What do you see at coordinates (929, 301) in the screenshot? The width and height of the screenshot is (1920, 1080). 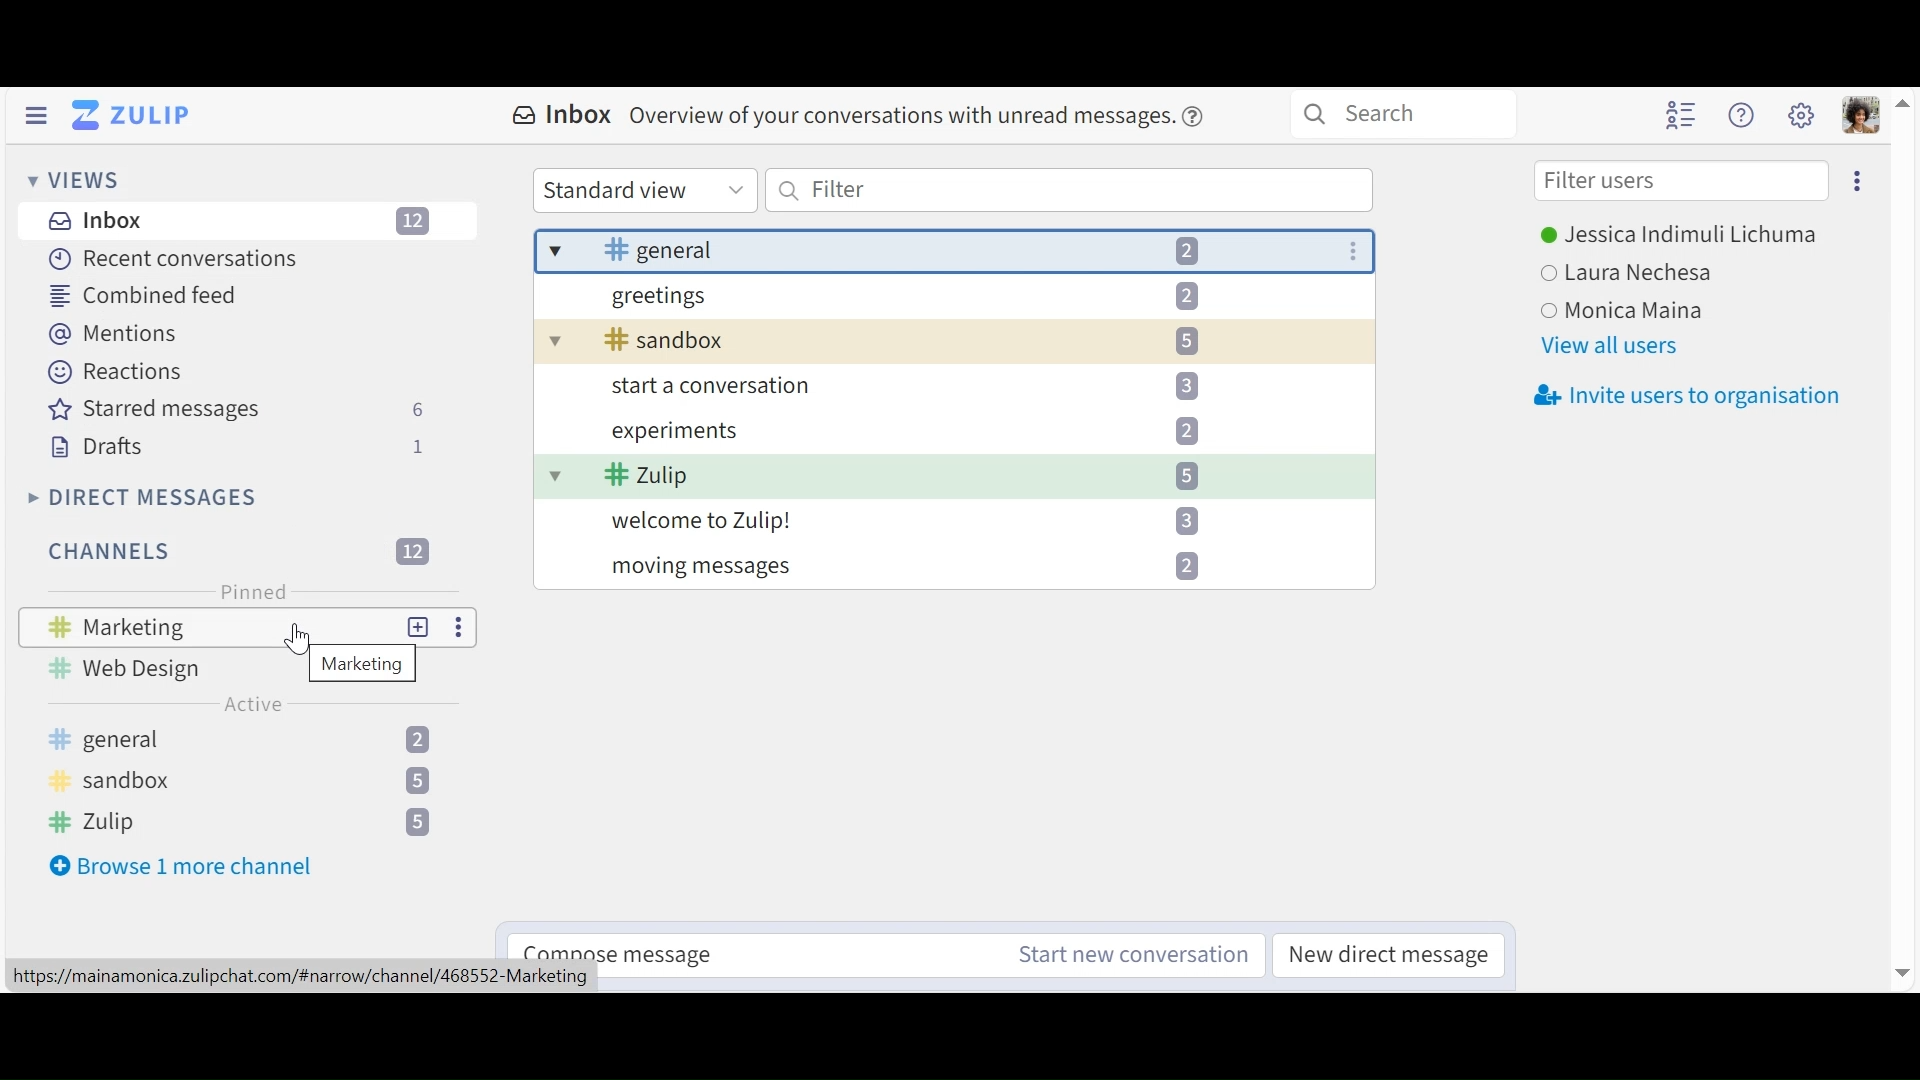 I see `greetings` at bounding box center [929, 301].